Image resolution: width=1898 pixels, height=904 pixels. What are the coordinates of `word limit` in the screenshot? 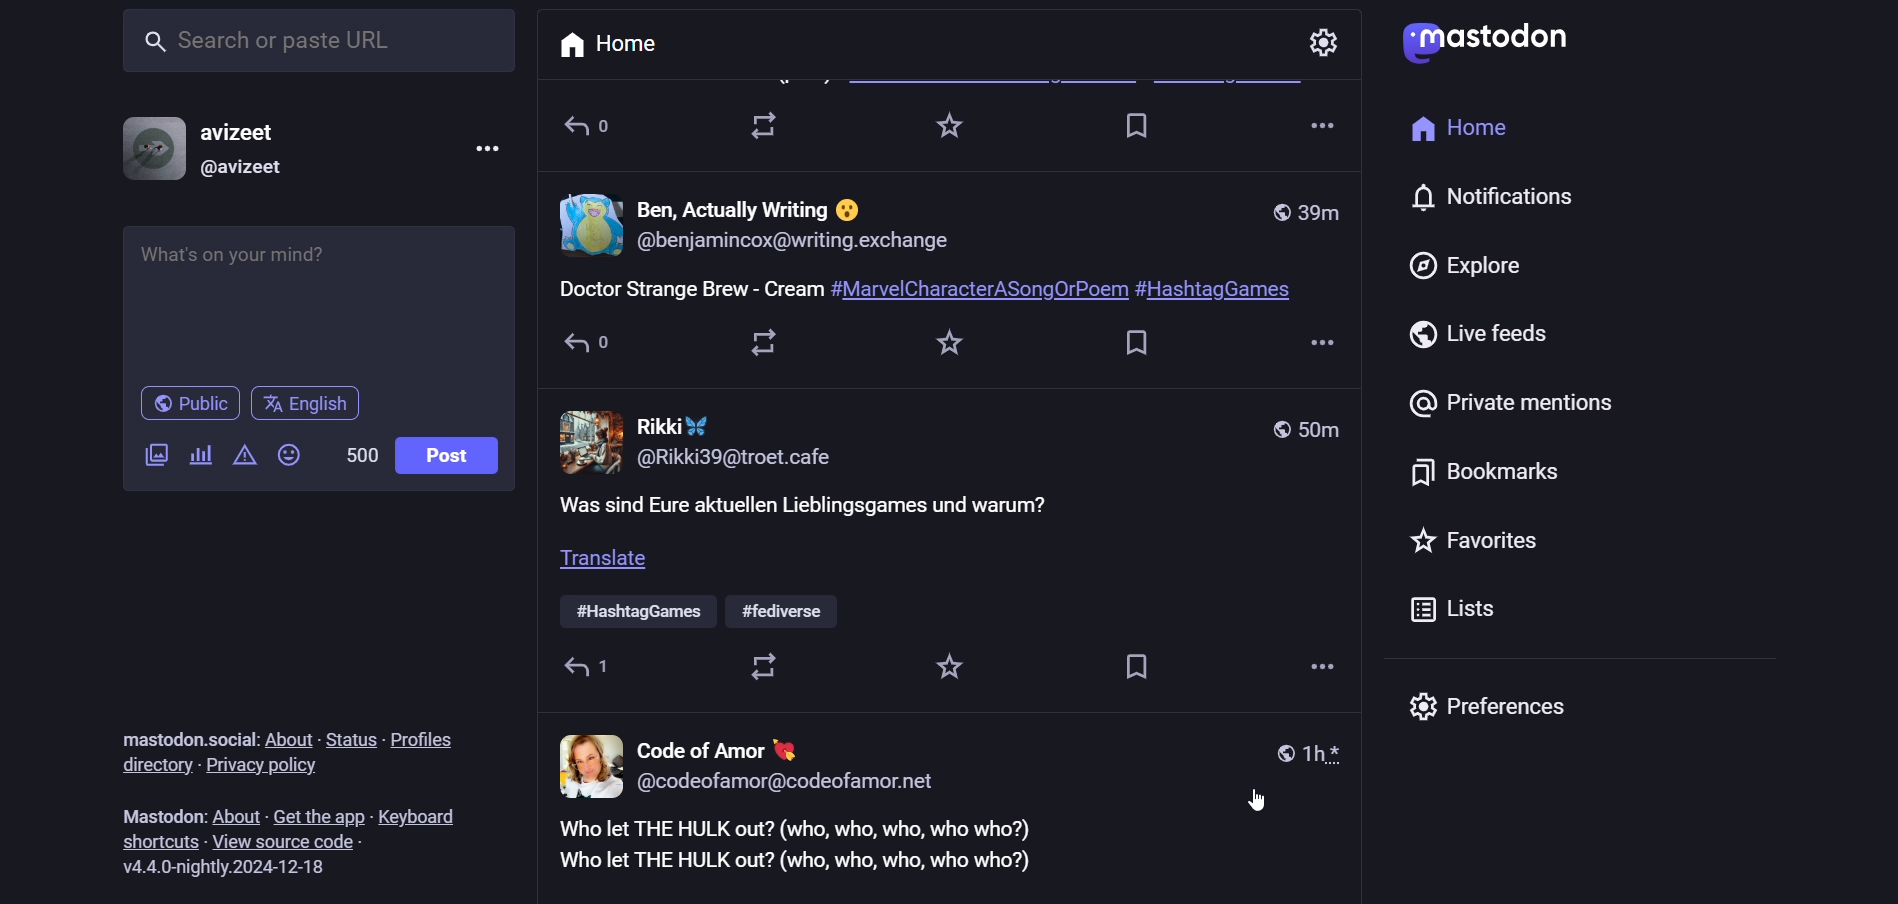 It's located at (356, 454).